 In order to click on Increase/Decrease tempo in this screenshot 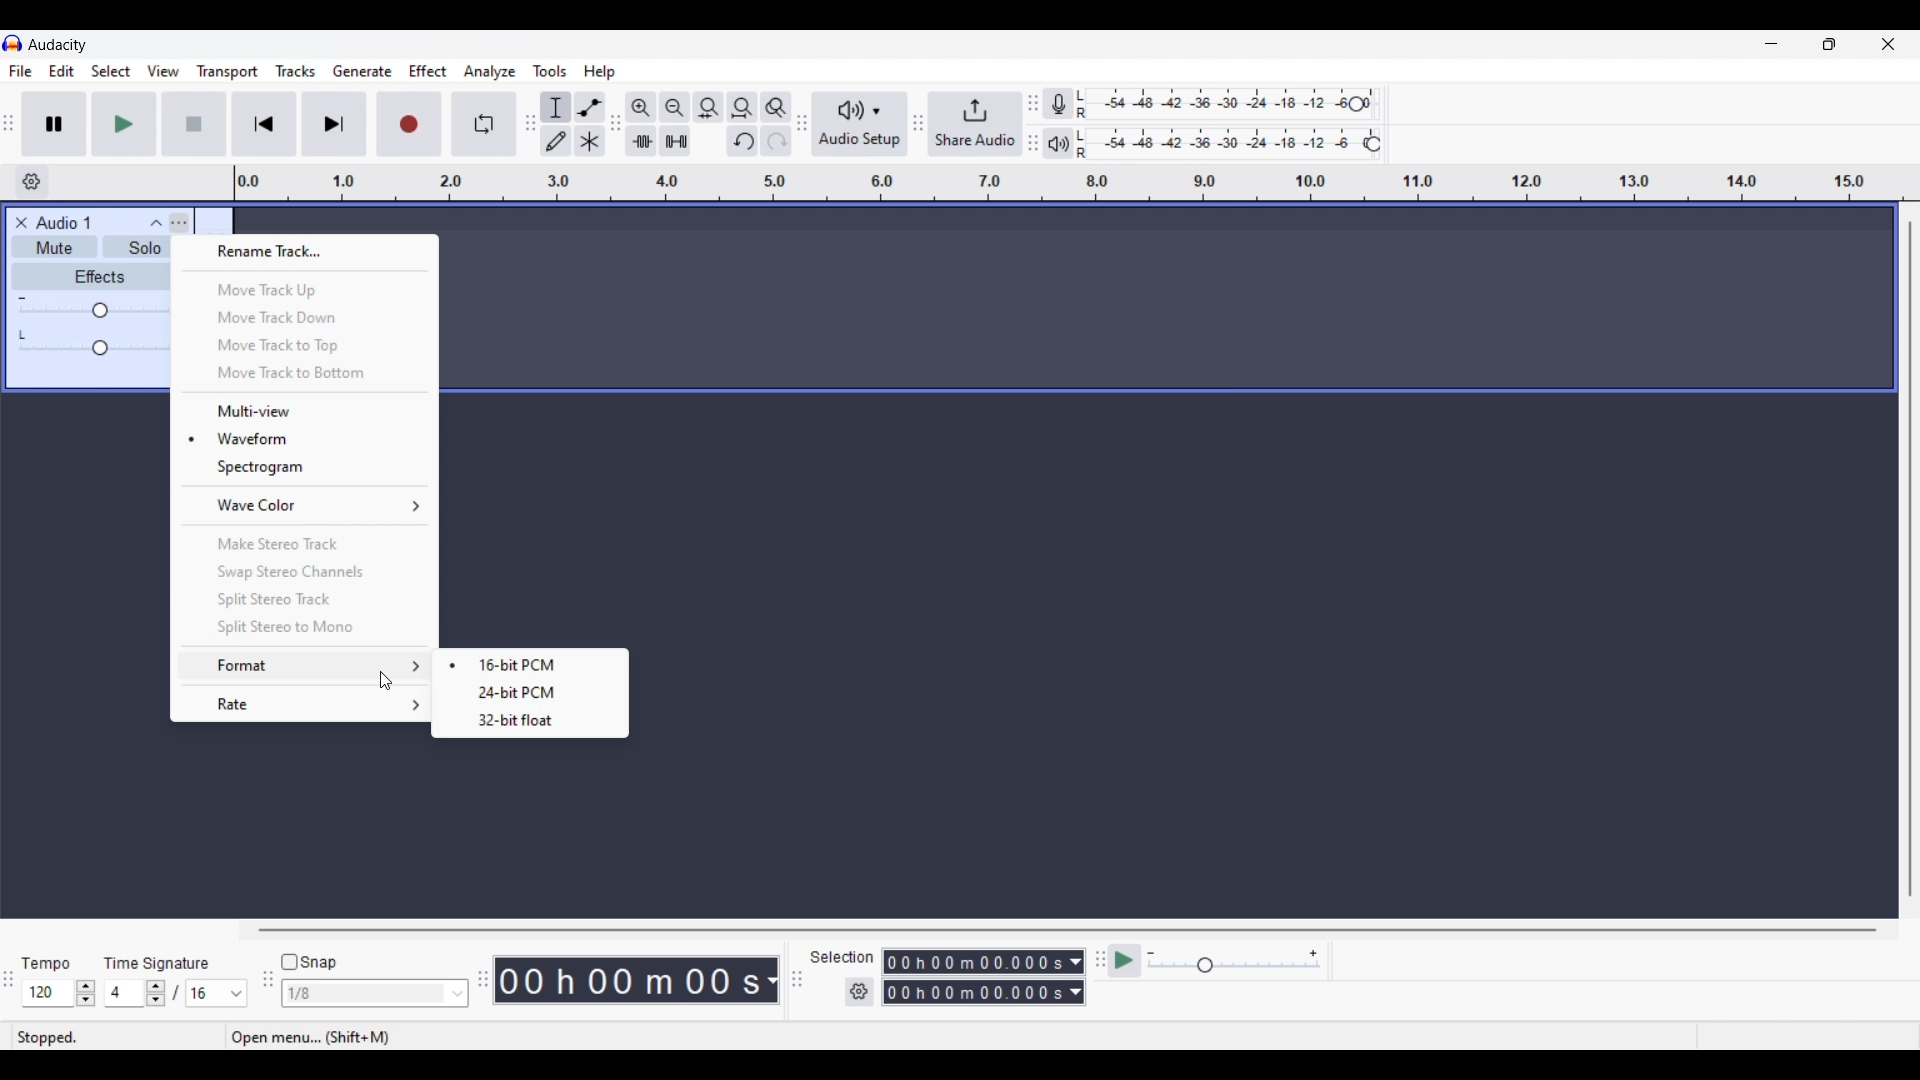, I will do `click(86, 993)`.